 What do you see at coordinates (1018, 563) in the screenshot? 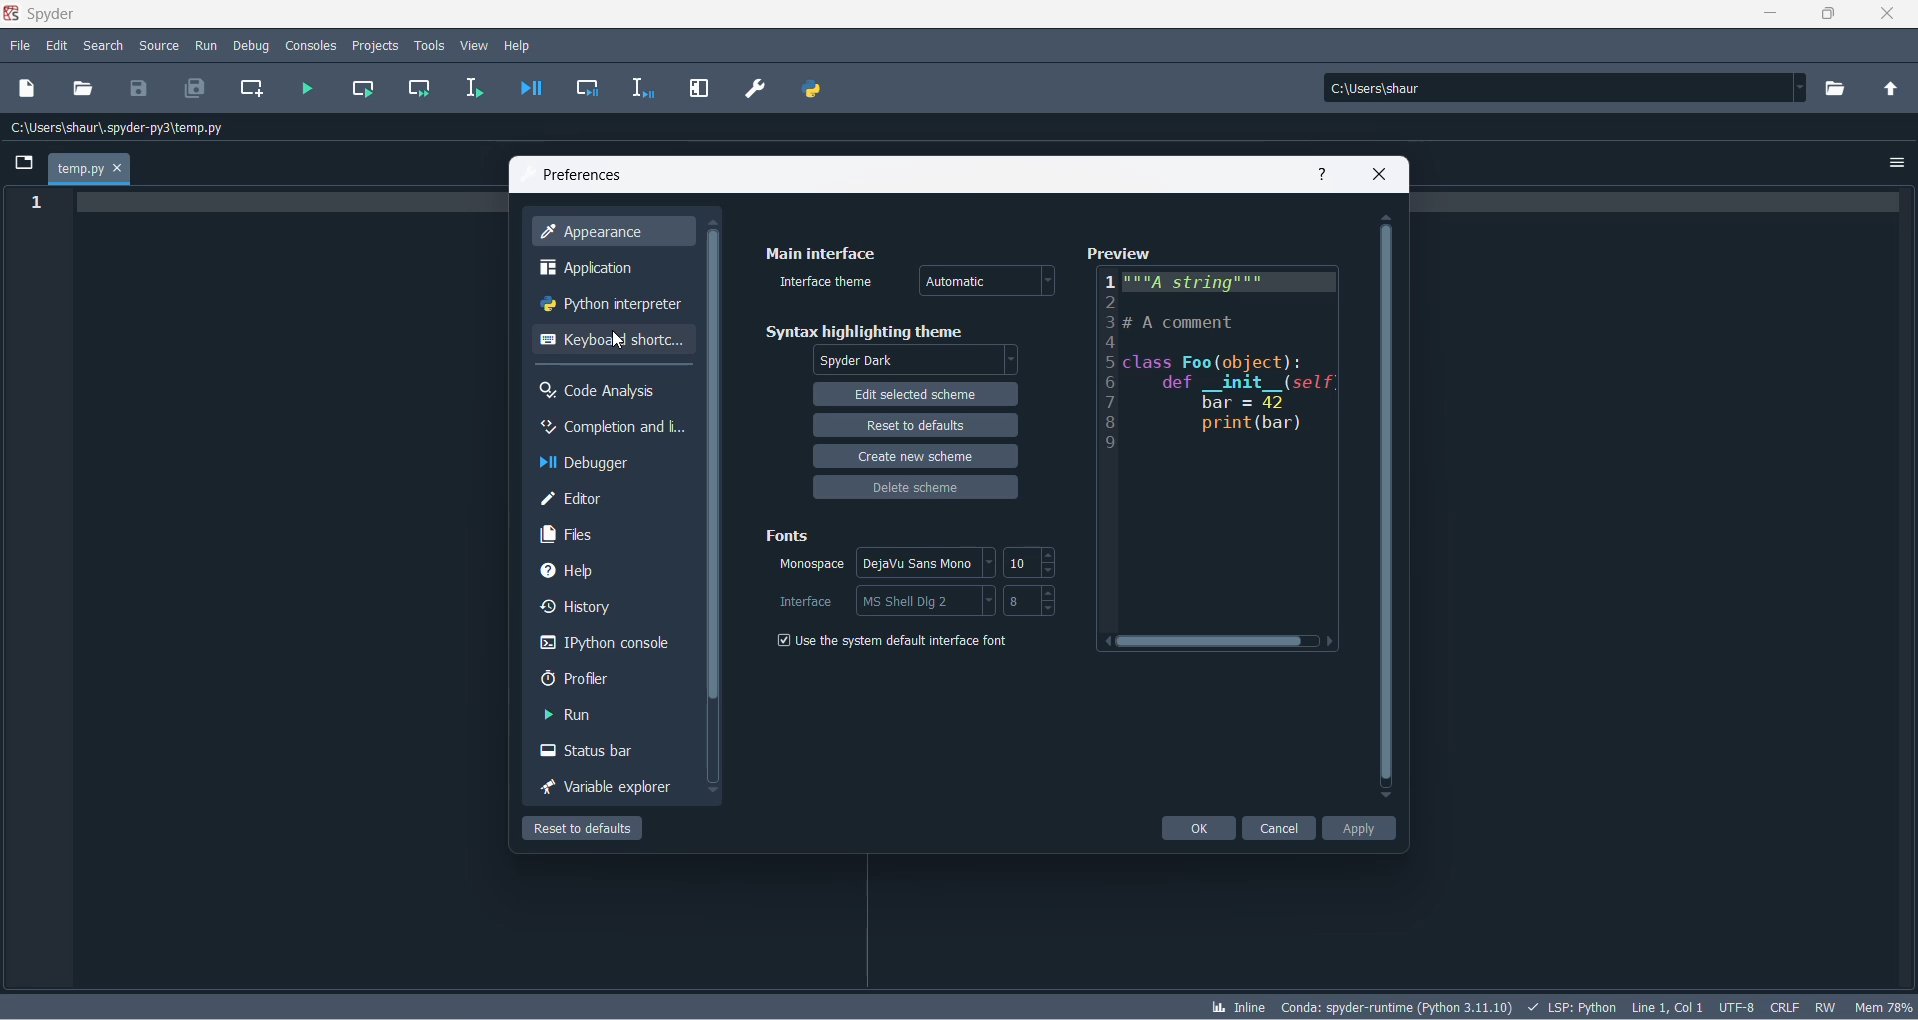
I see `font size` at bounding box center [1018, 563].